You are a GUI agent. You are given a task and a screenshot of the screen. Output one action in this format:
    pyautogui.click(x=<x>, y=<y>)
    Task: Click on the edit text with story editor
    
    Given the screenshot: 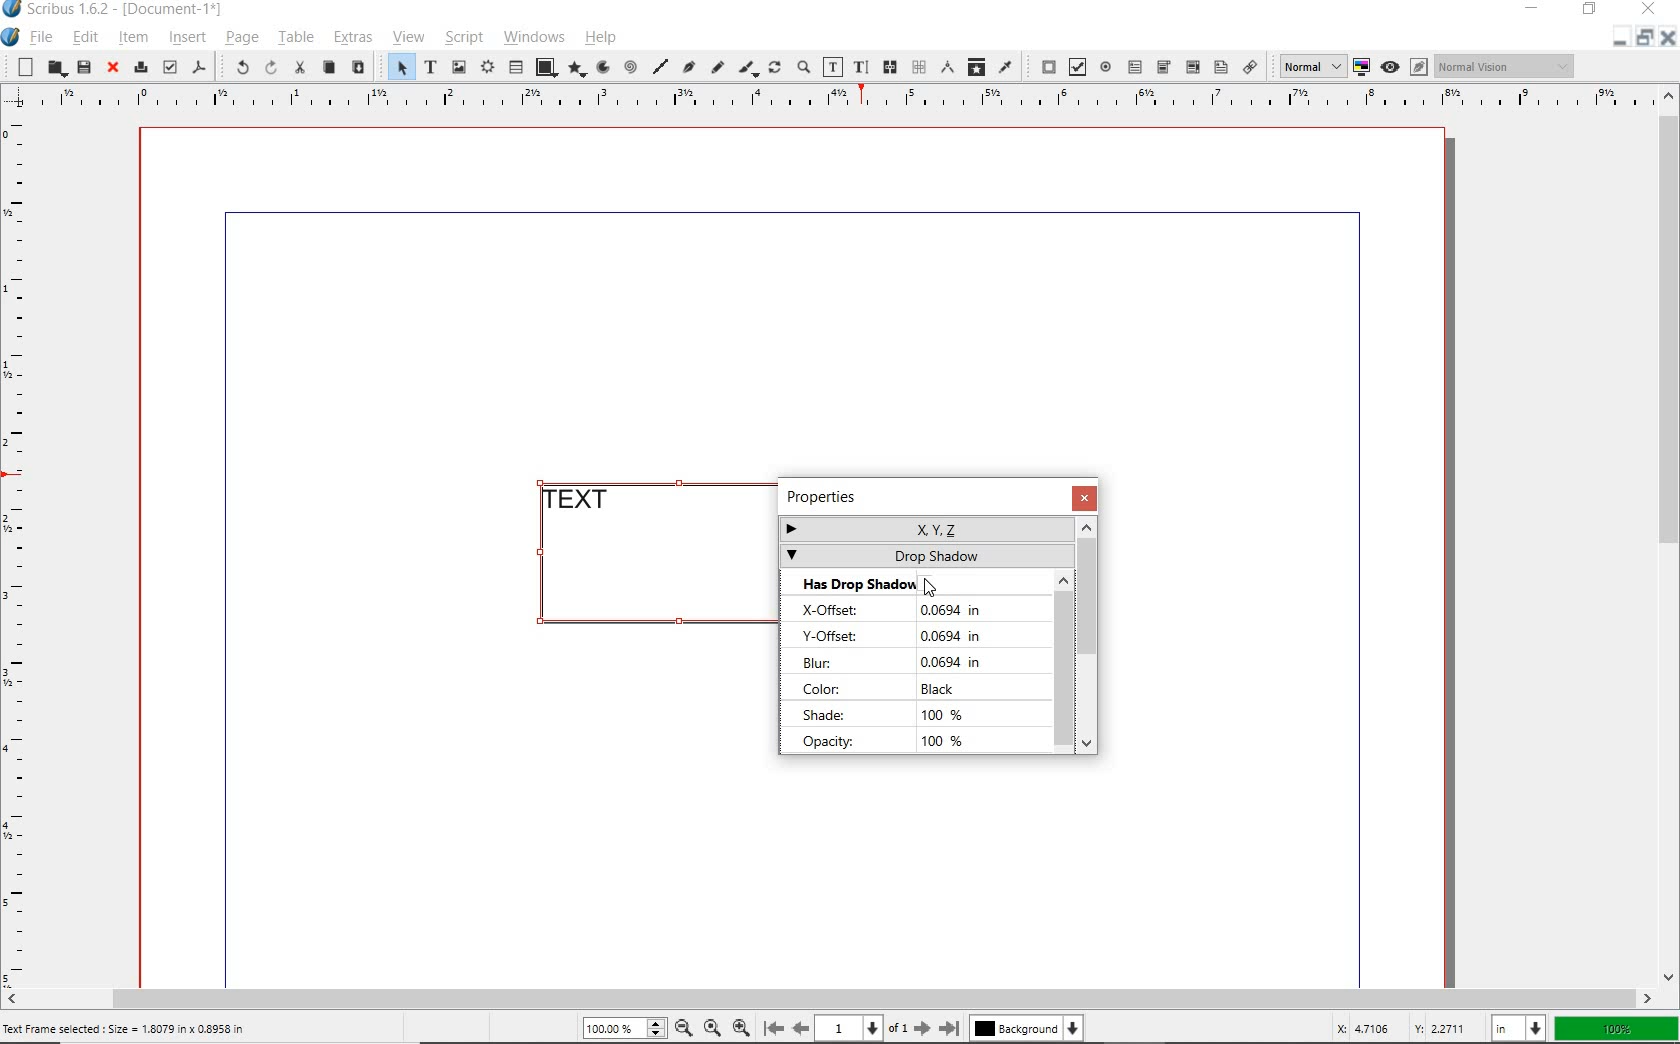 What is the action you would take?
    pyautogui.click(x=860, y=68)
    